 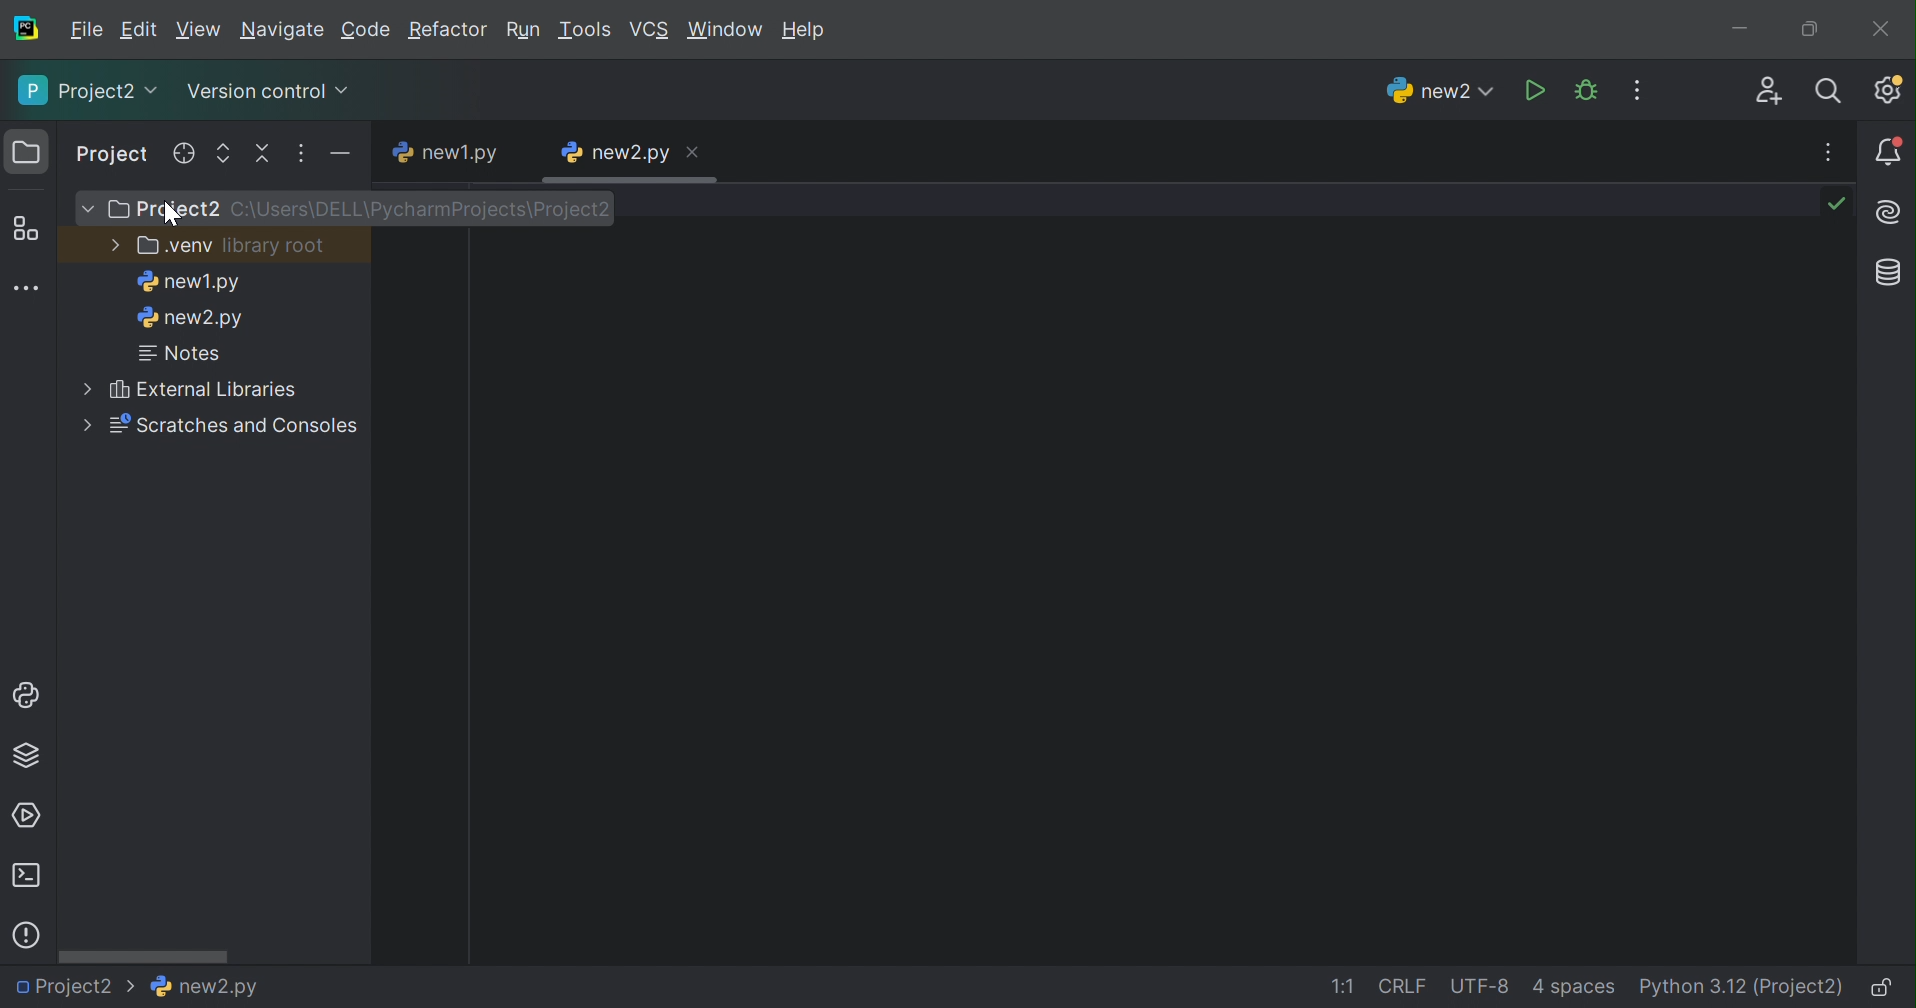 I want to click on Python Console, so click(x=25, y=694).